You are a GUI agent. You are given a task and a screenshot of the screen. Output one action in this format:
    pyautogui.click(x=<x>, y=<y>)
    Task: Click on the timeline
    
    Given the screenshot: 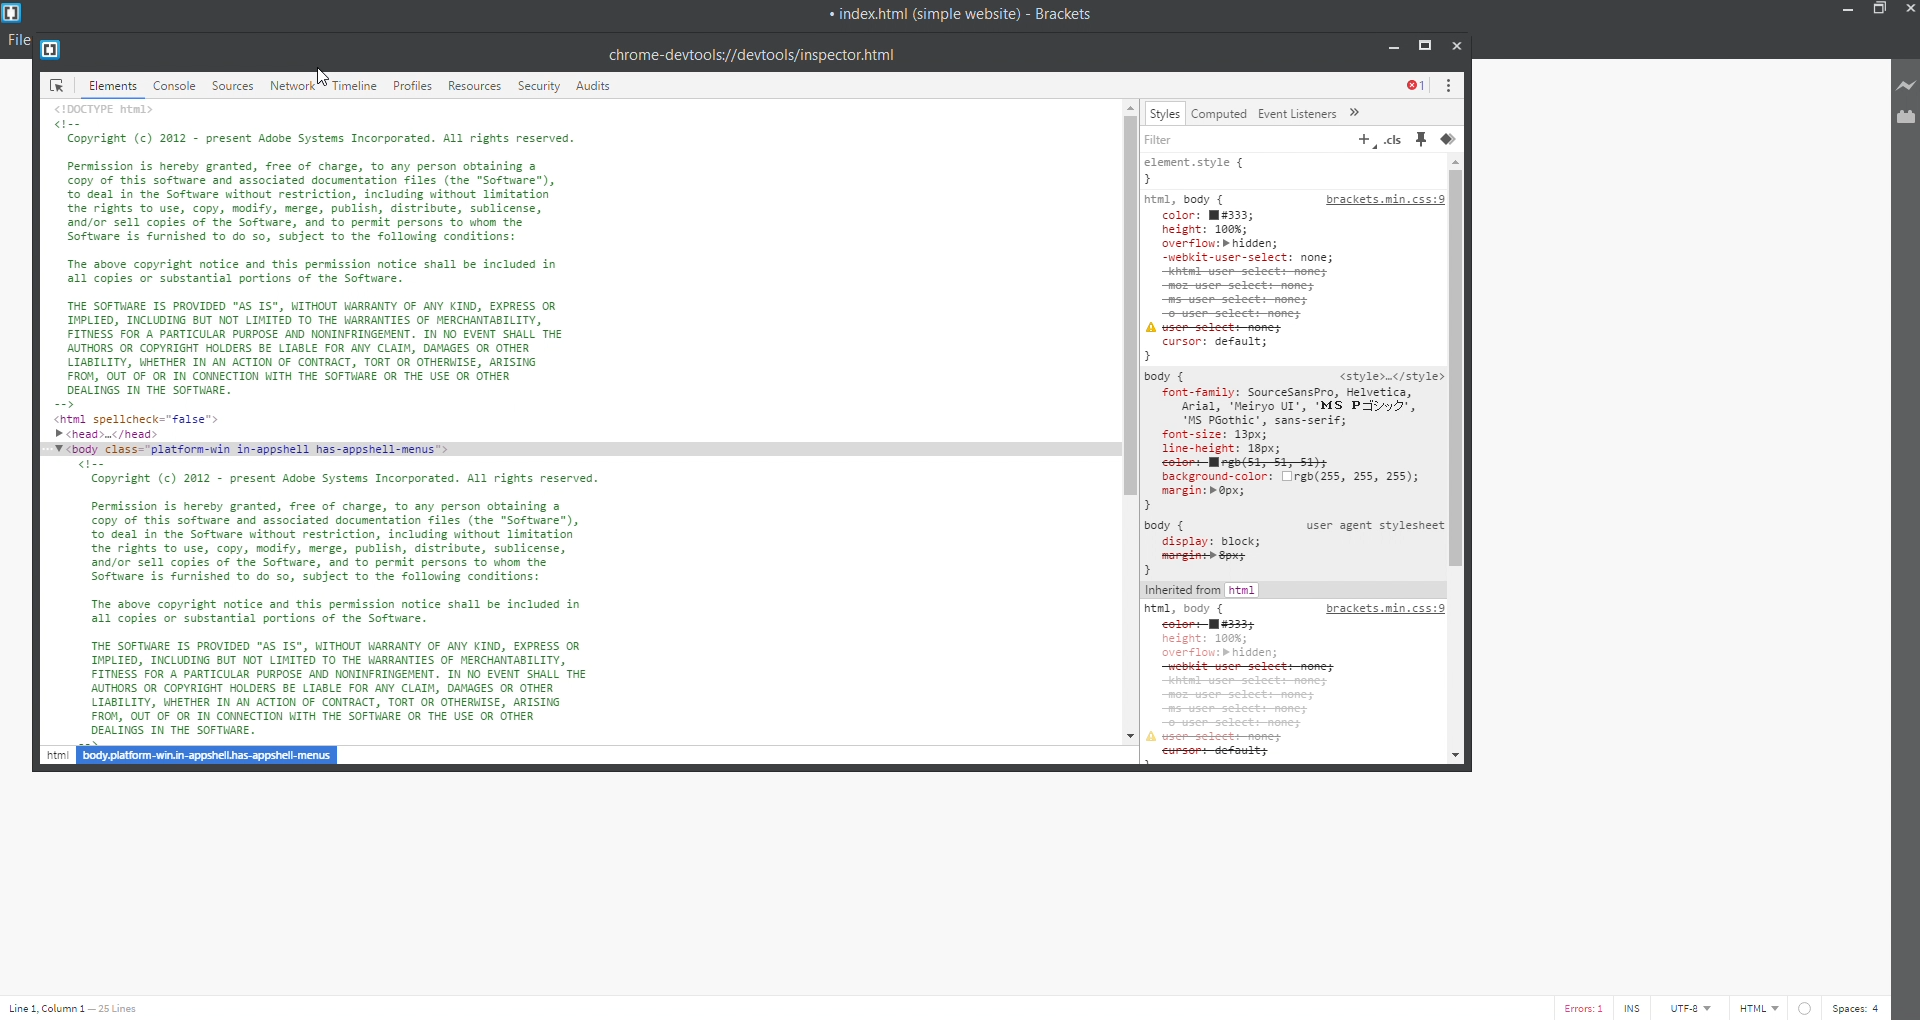 What is the action you would take?
    pyautogui.click(x=357, y=83)
    